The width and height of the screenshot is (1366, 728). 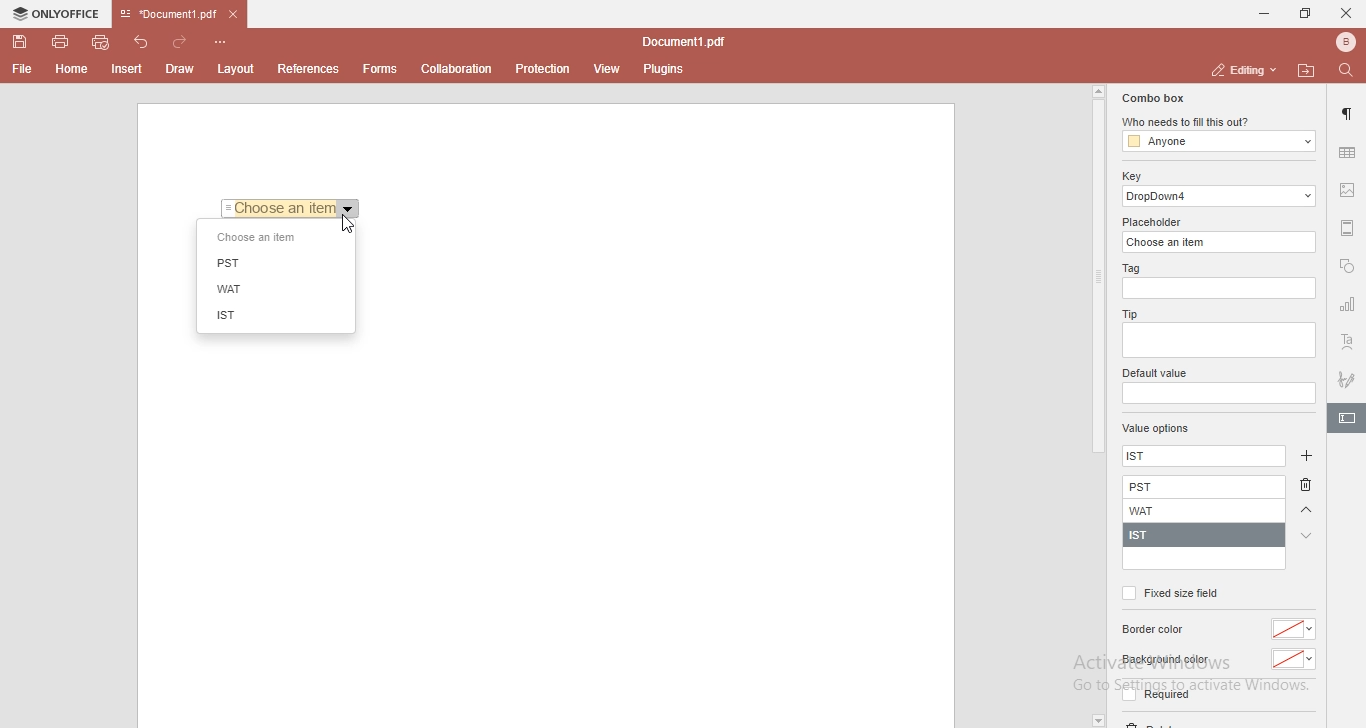 What do you see at coordinates (1097, 720) in the screenshot?
I see `dropdown` at bounding box center [1097, 720].